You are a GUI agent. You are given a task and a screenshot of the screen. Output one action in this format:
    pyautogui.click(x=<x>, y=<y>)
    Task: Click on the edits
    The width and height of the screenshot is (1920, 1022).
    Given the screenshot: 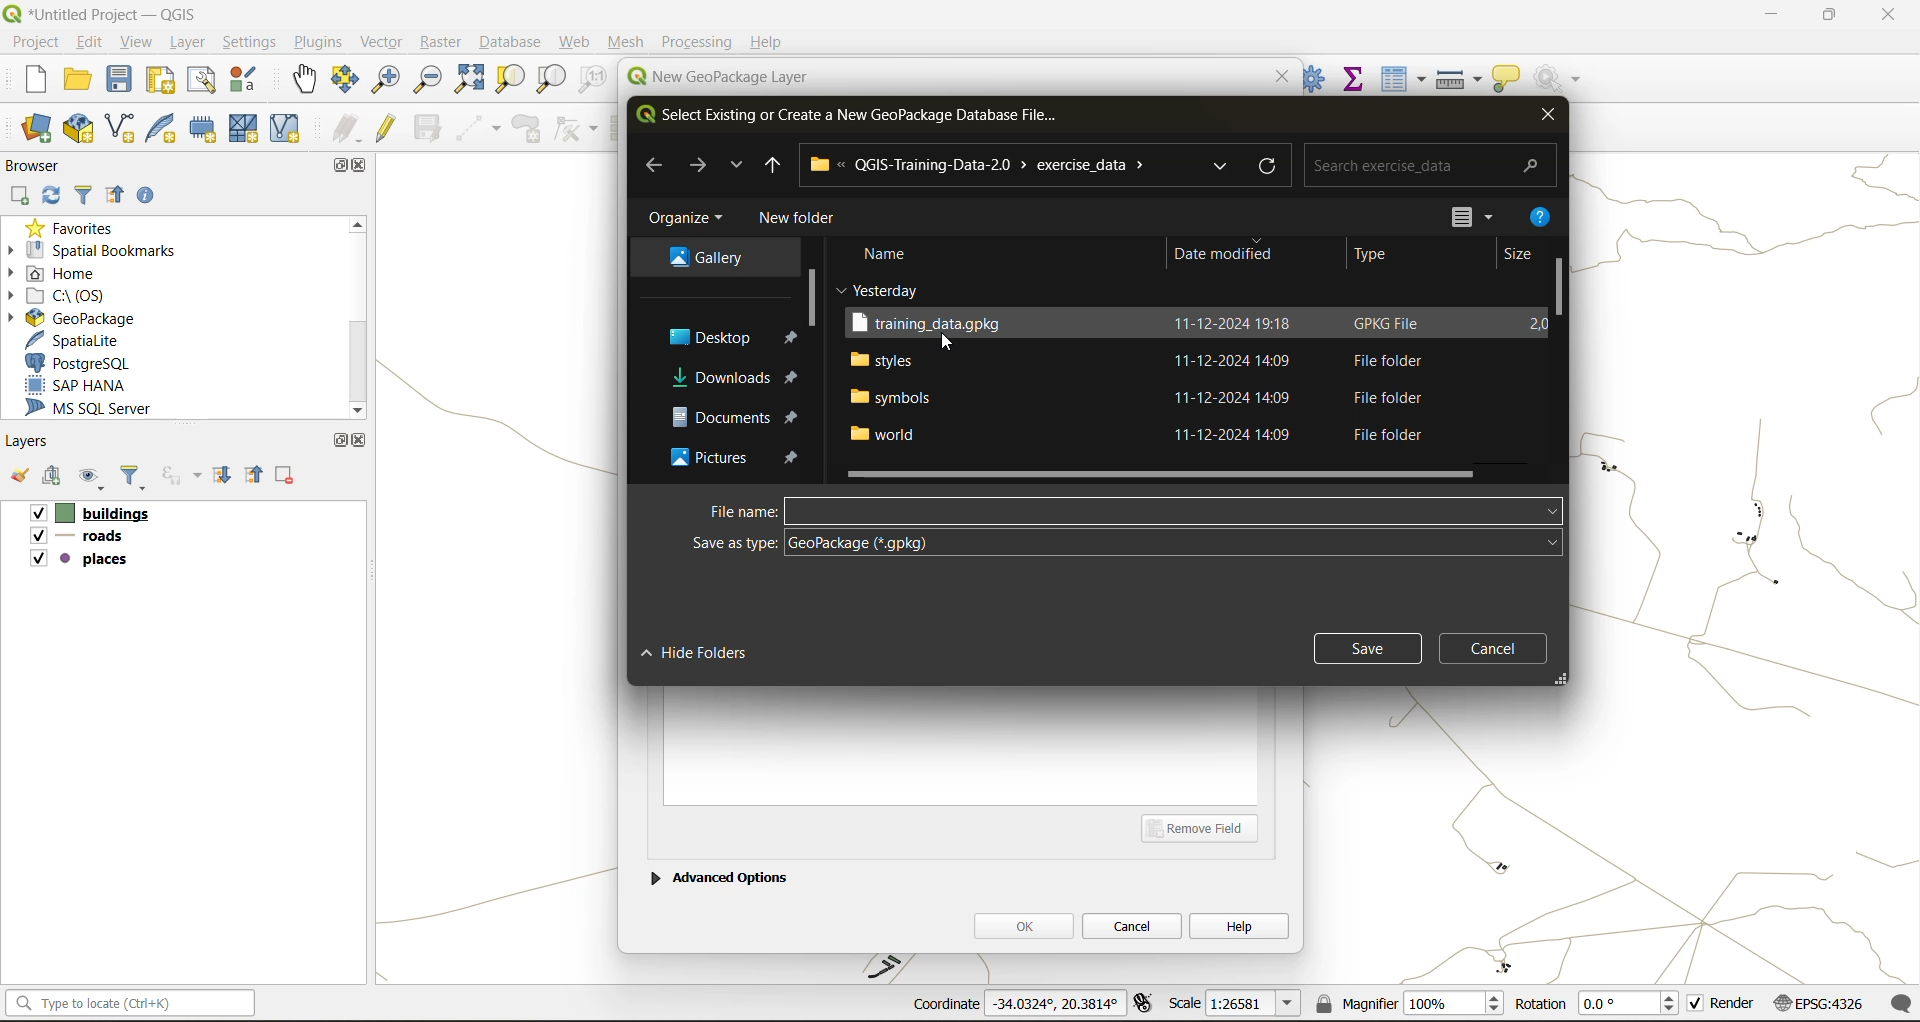 What is the action you would take?
    pyautogui.click(x=347, y=129)
    